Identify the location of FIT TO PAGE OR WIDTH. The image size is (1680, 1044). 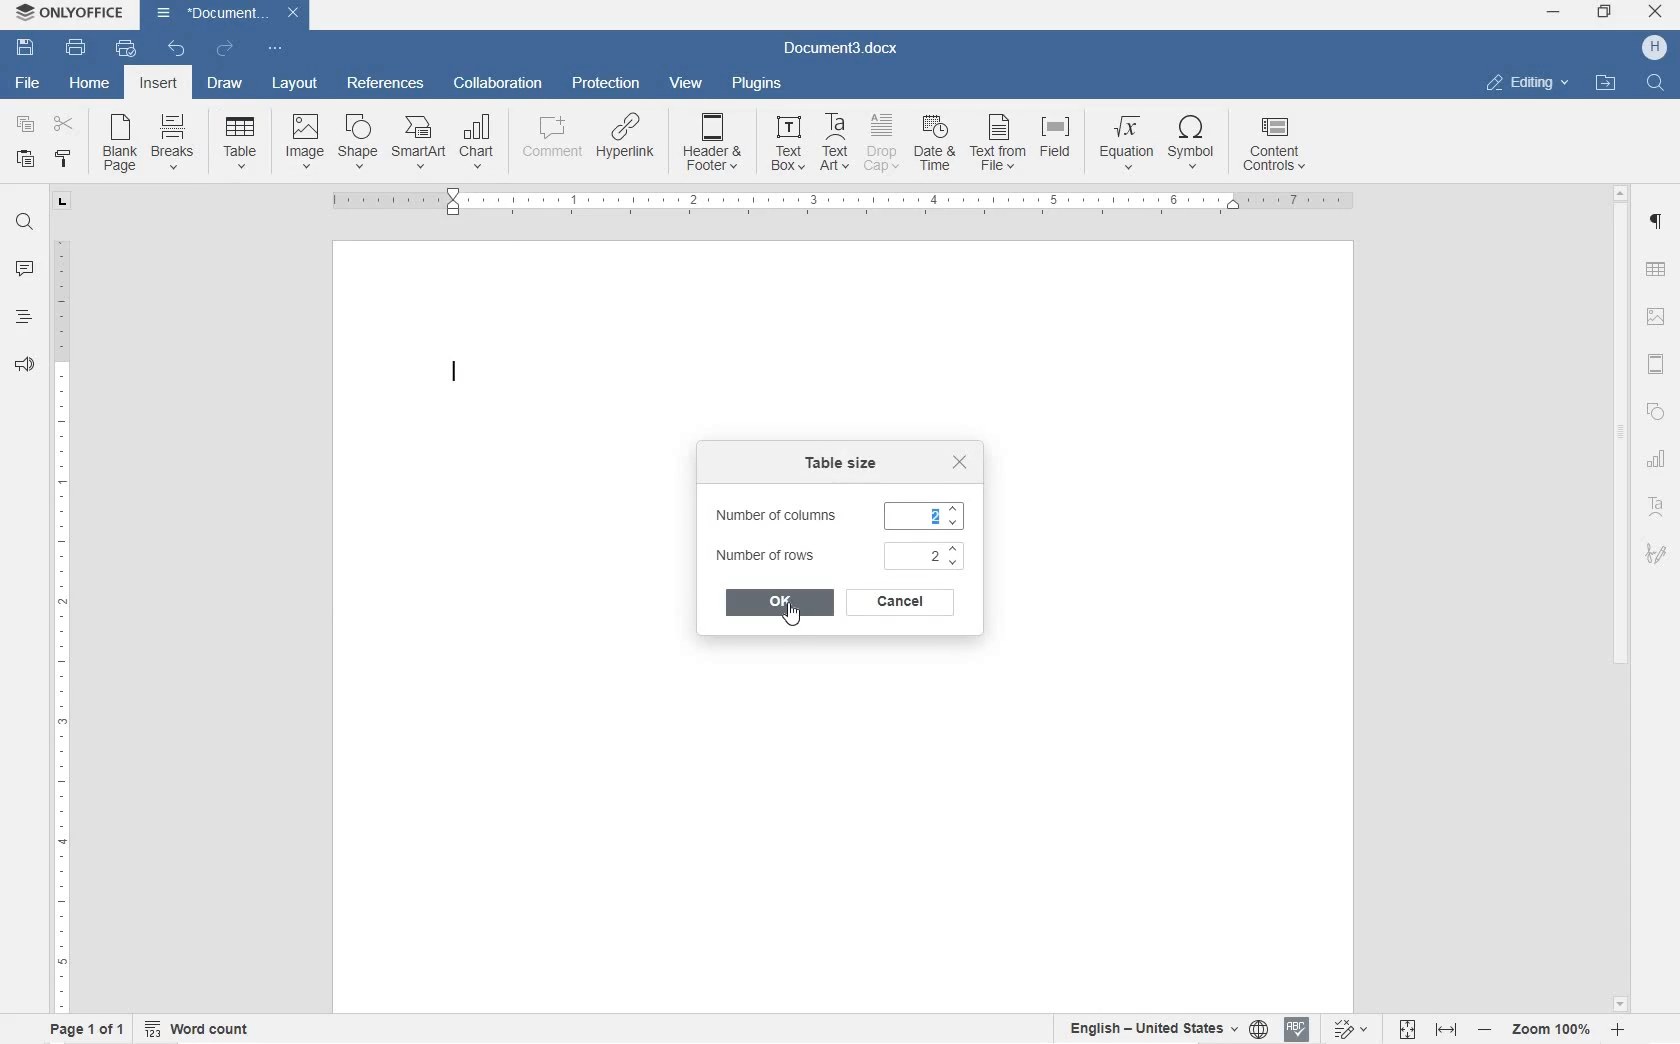
(1428, 1031).